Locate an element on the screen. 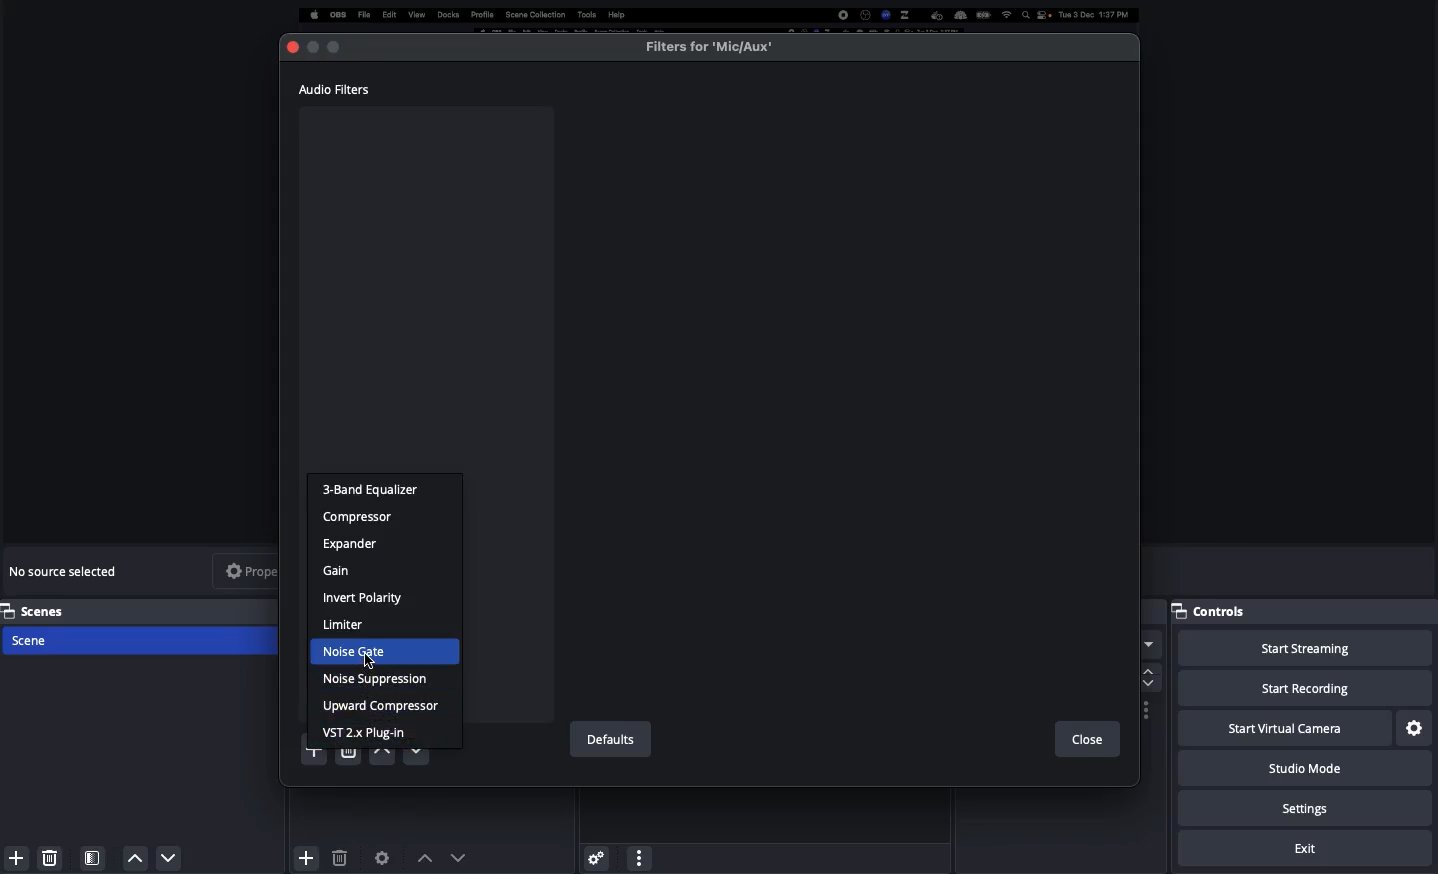 The image size is (1438, 874). Upward compressor is located at coordinates (381, 704).